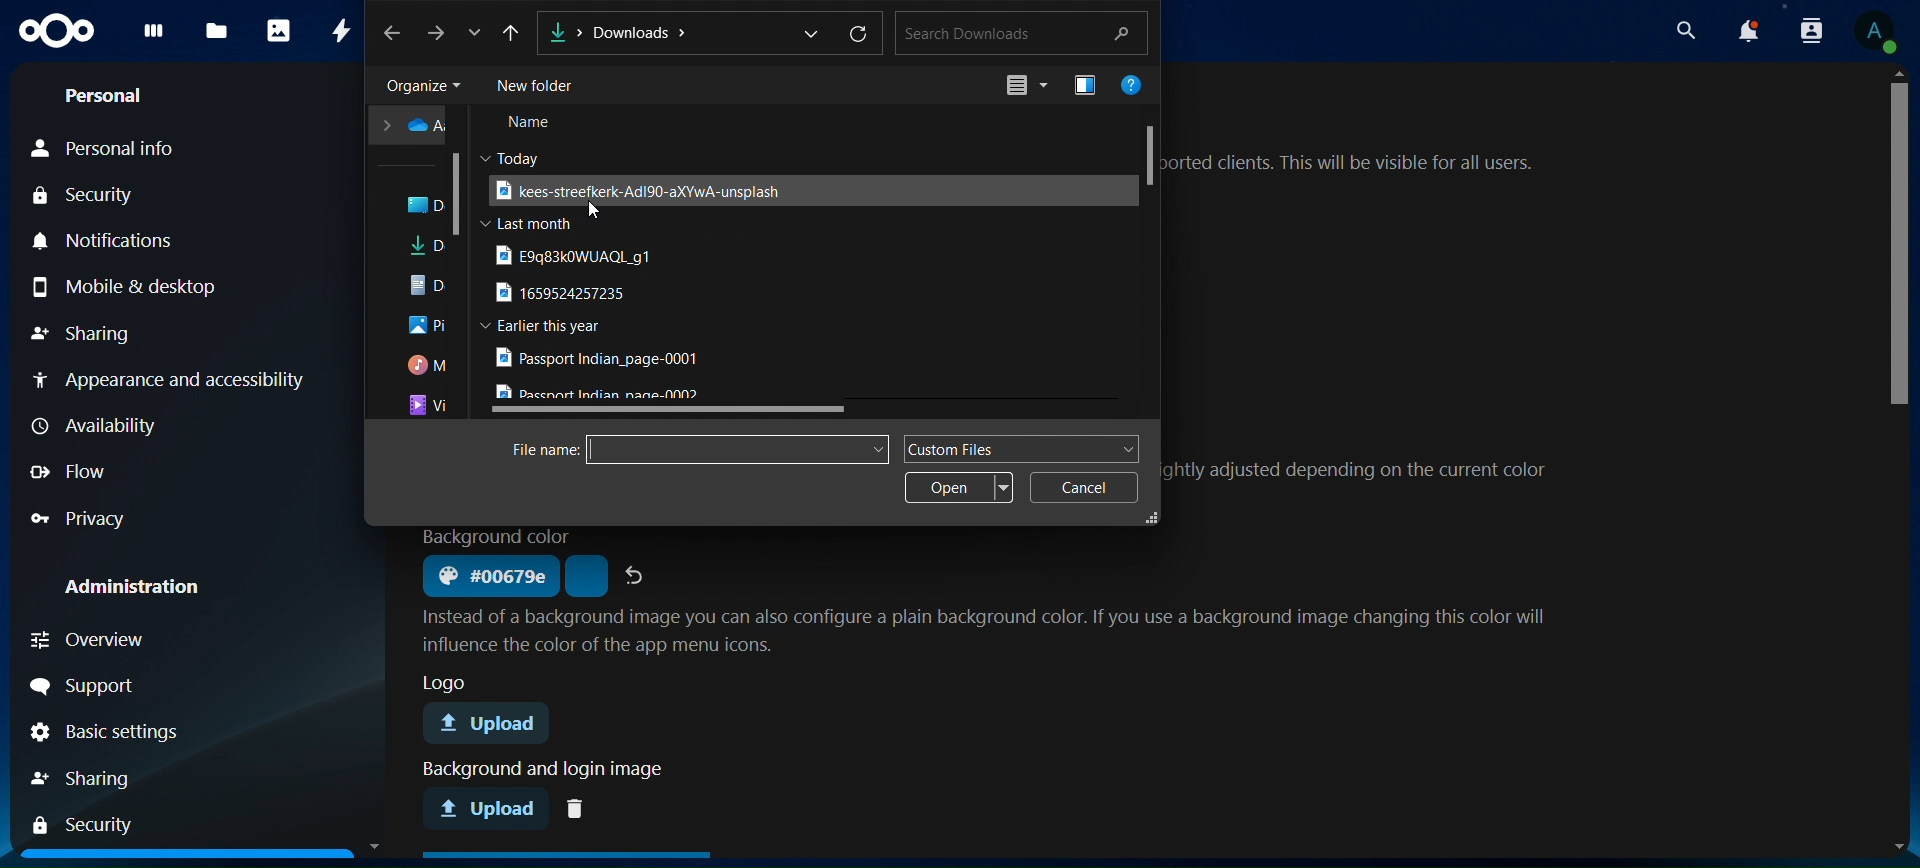 This screenshot has width=1920, height=868. What do you see at coordinates (1083, 487) in the screenshot?
I see `cancel` at bounding box center [1083, 487].